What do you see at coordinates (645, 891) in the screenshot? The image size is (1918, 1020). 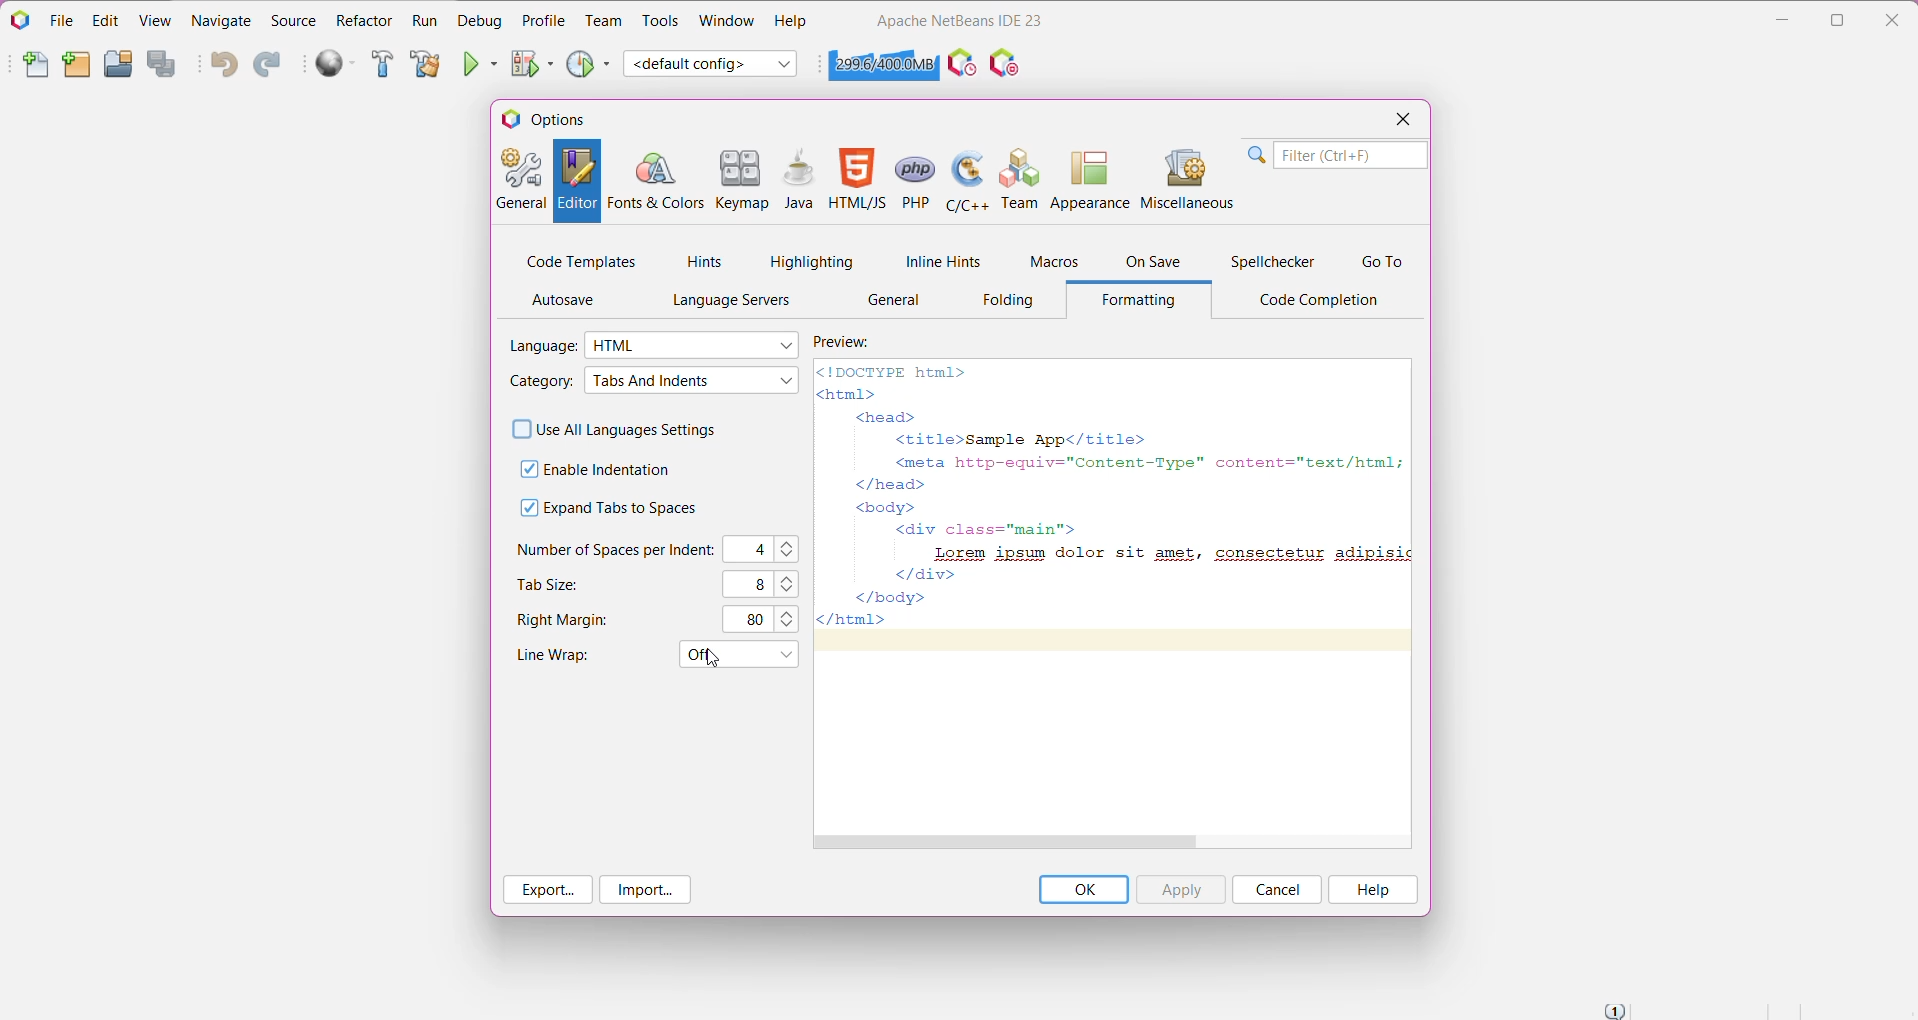 I see `Import` at bounding box center [645, 891].